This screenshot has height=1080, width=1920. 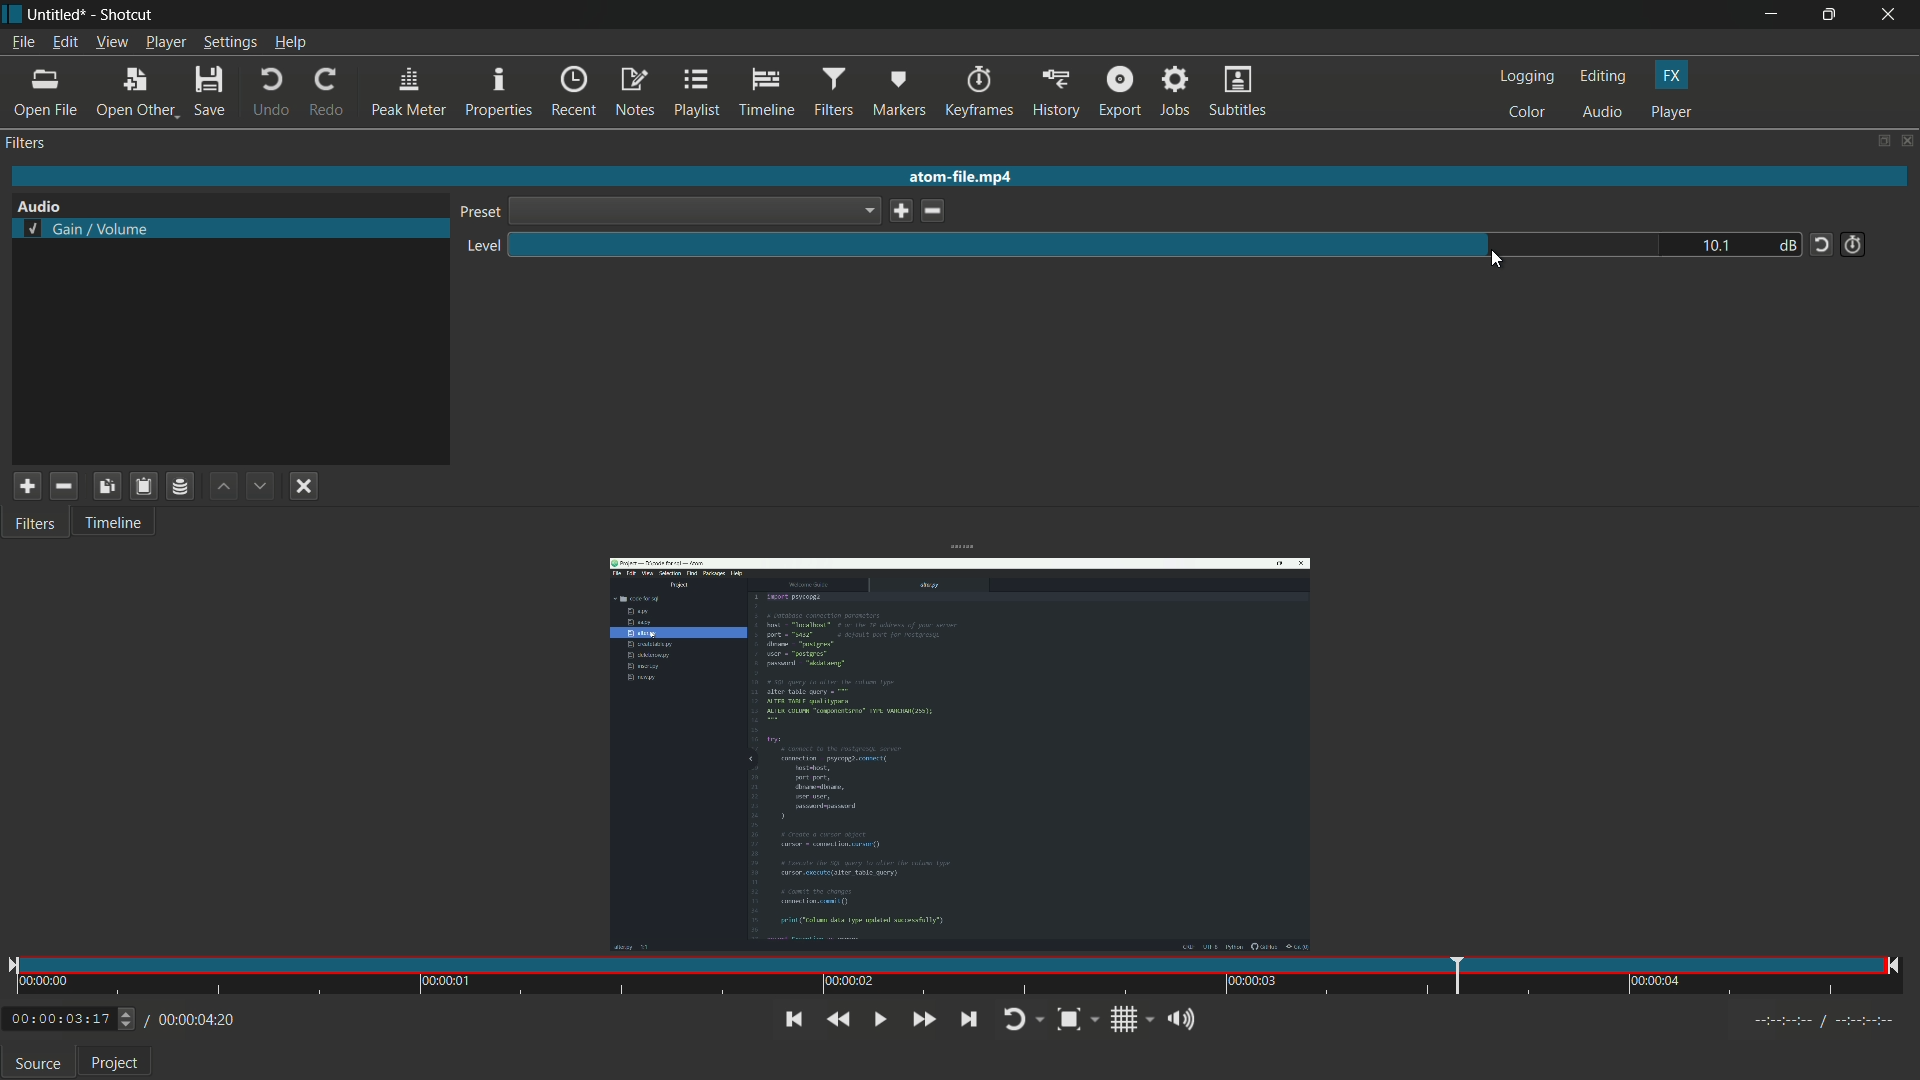 What do you see at coordinates (107, 487) in the screenshot?
I see `copy checked filters` at bounding box center [107, 487].